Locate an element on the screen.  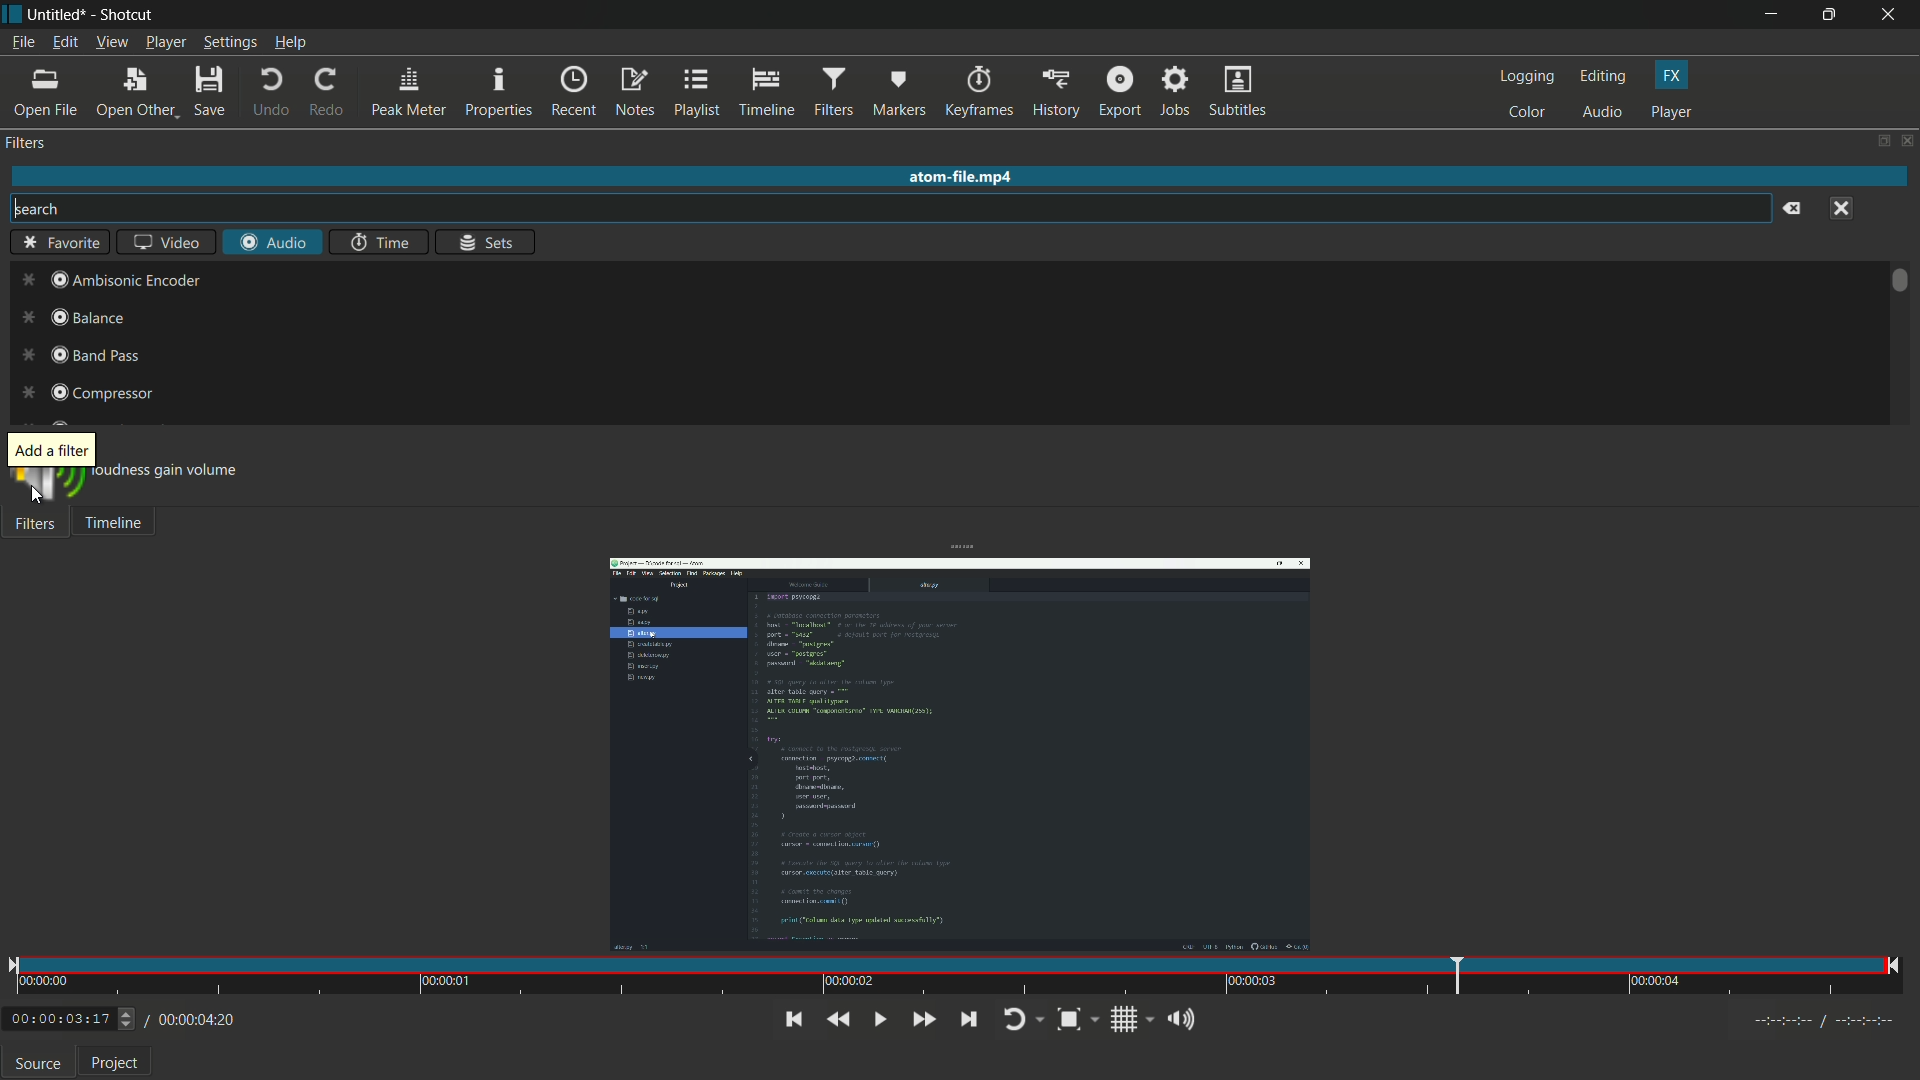
/00:00:04:20(total time) is located at coordinates (193, 1017).